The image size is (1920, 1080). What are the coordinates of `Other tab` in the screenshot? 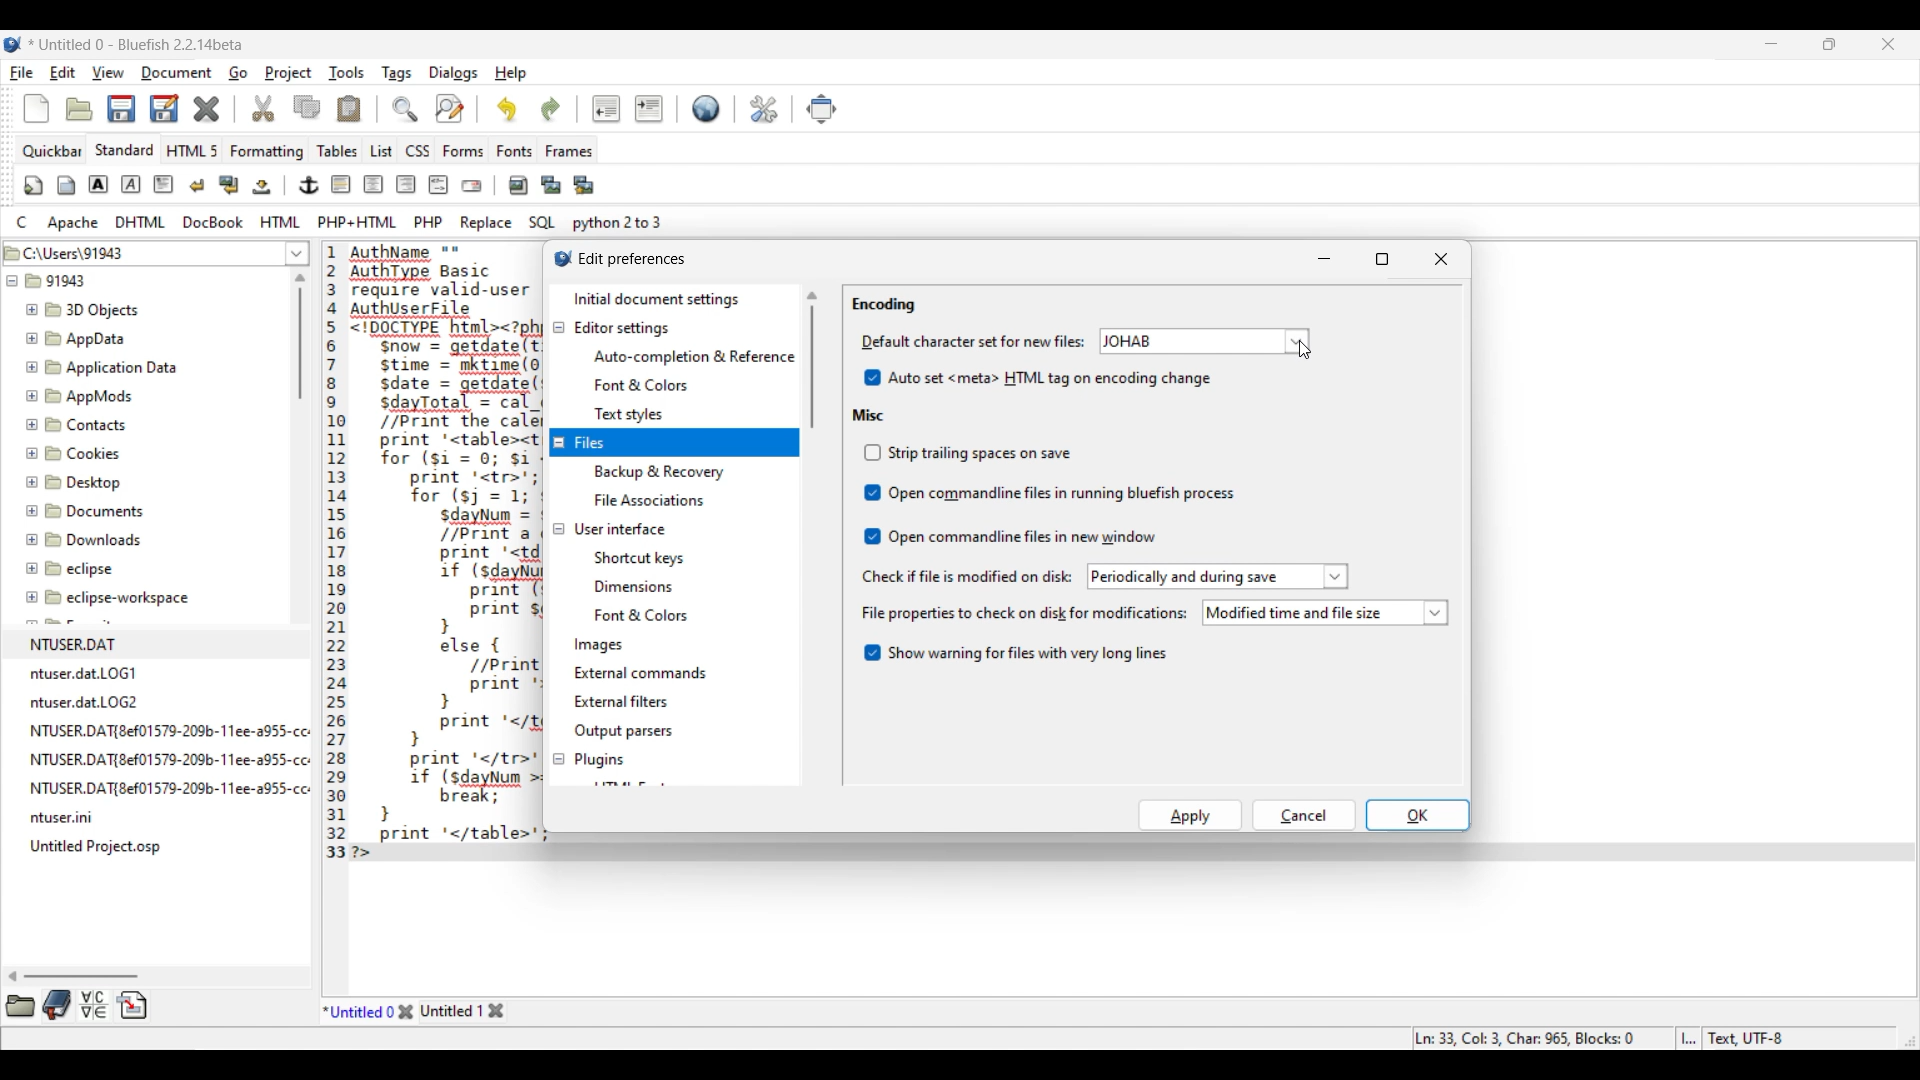 It's located at (462, 1010).